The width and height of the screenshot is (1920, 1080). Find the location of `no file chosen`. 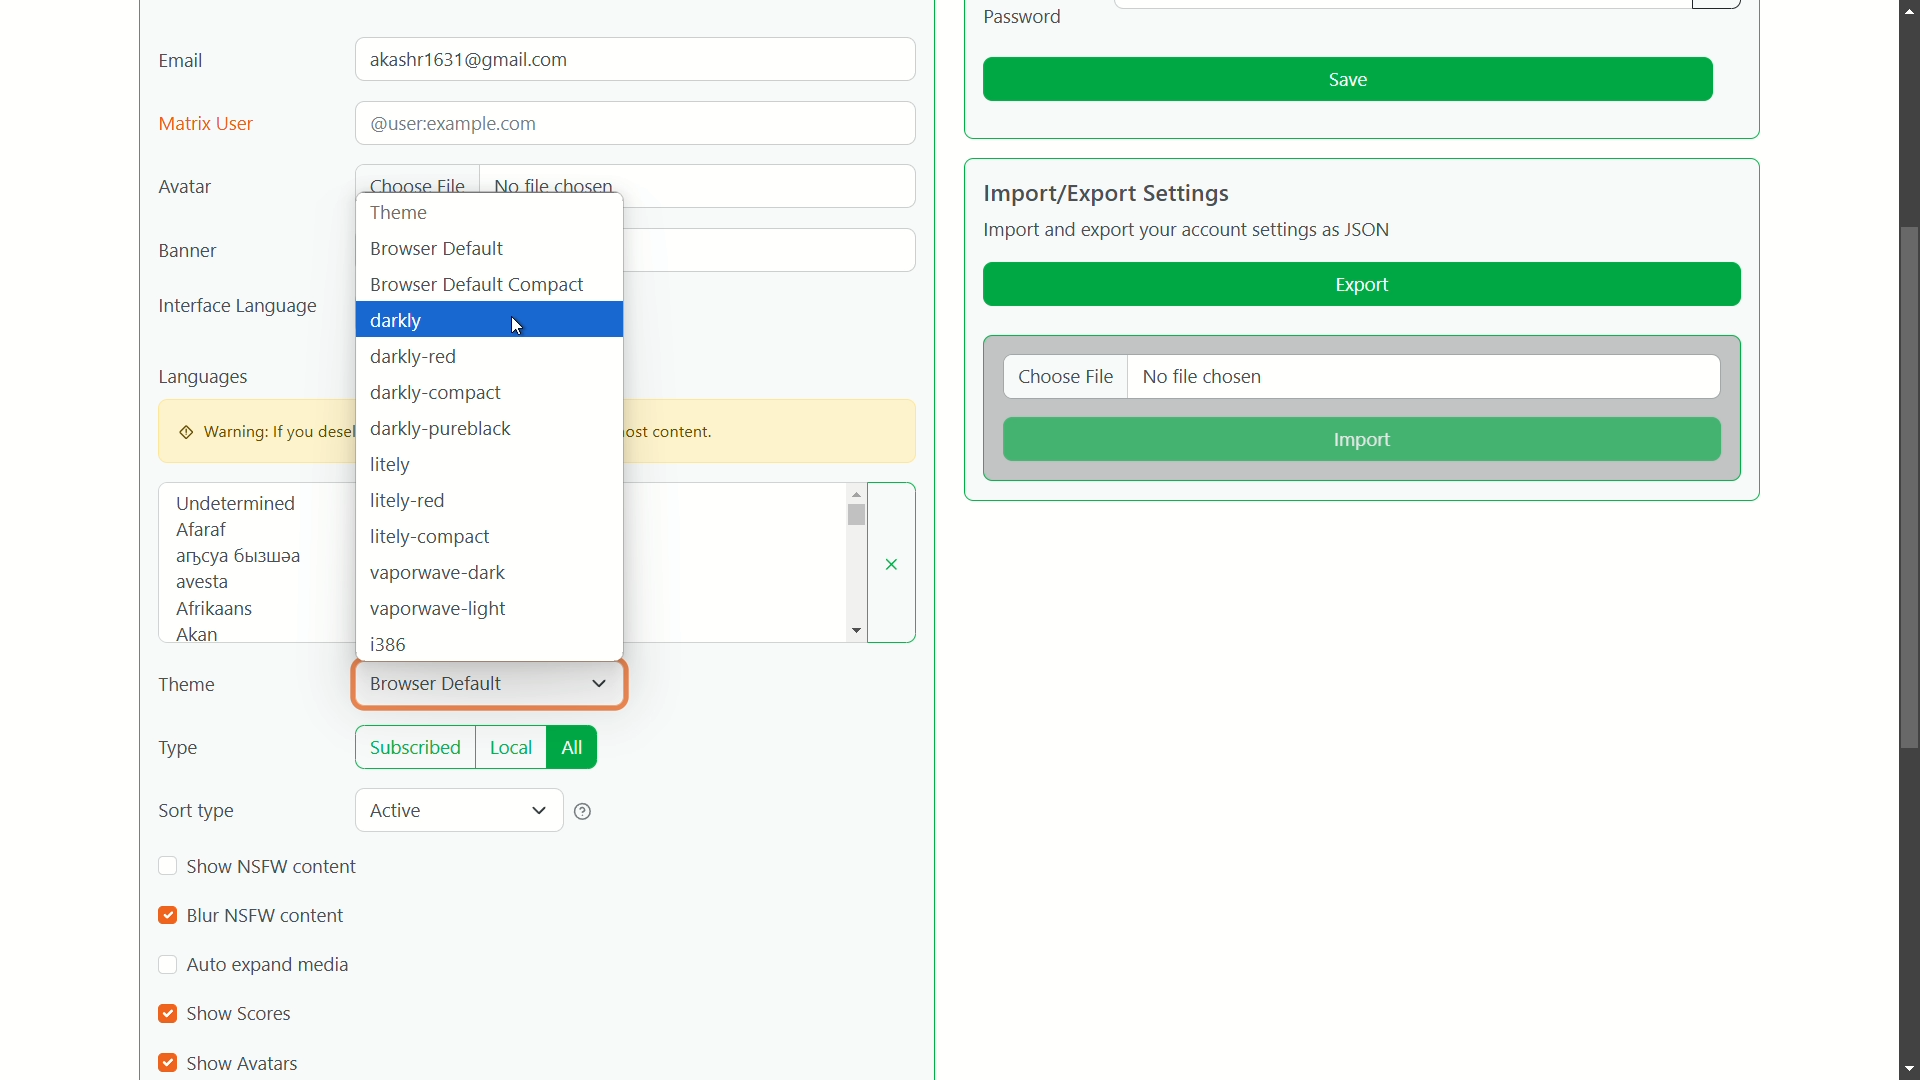

no file chosen is located at coordinates (554, 184).